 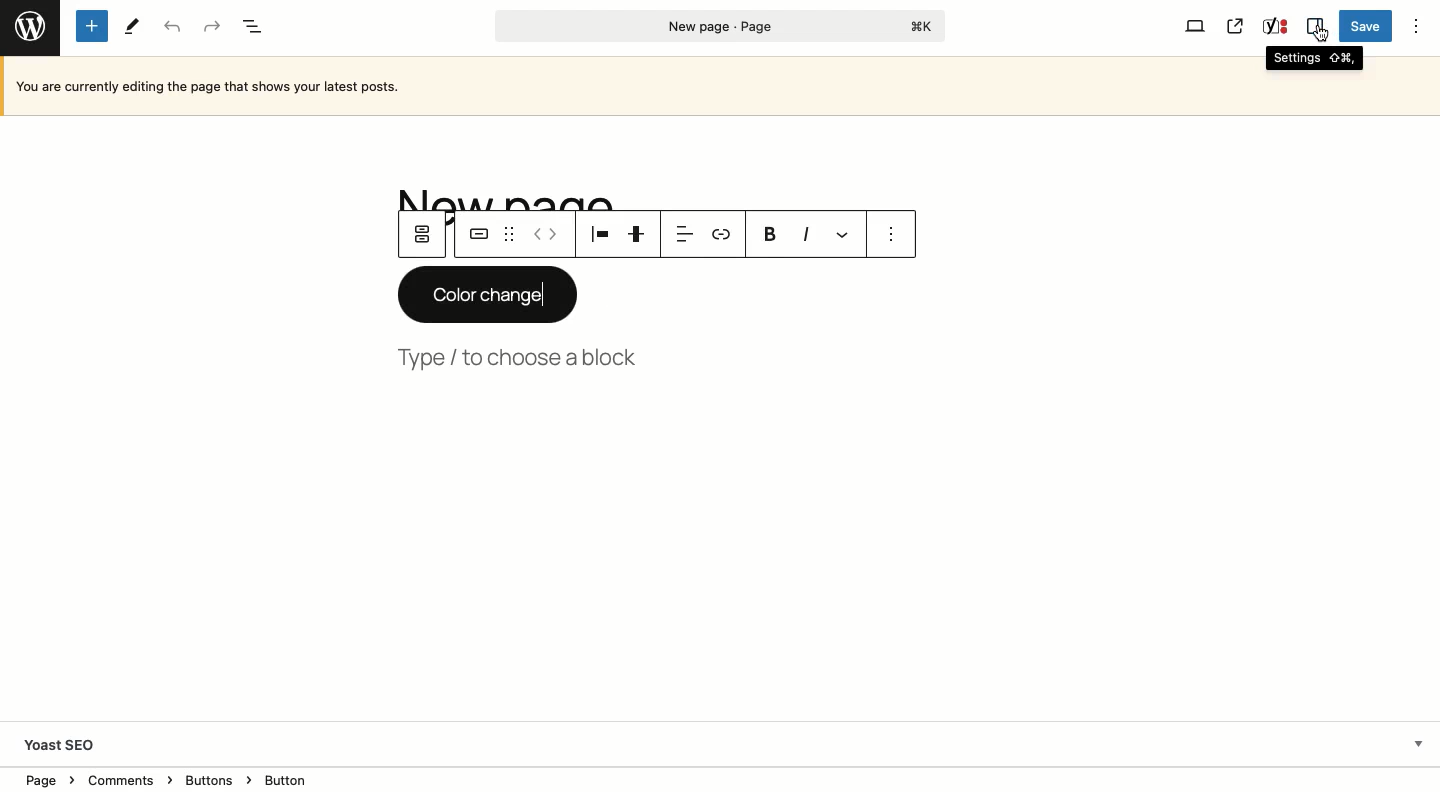 I want to click on Add new block, so click(x=95, y=27).